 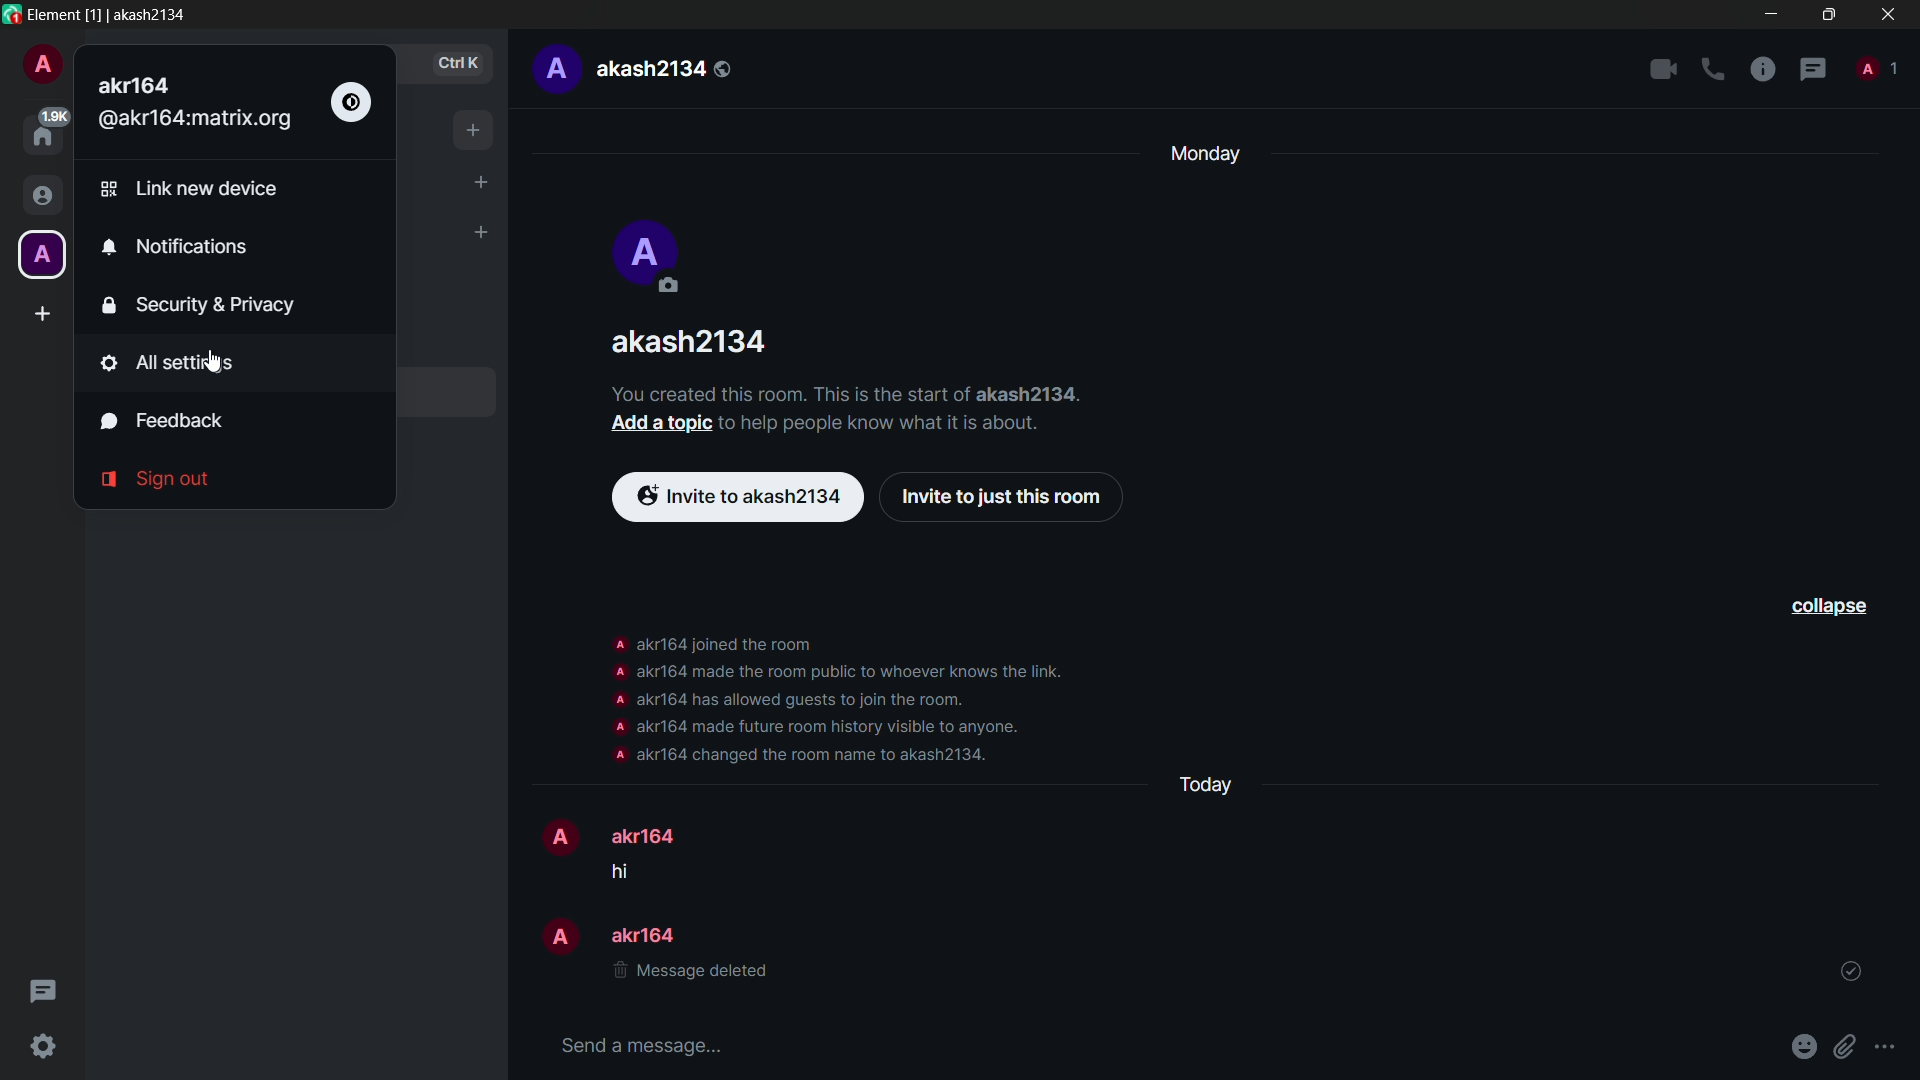 I want to click on feedback, so click(x=164, y=422).